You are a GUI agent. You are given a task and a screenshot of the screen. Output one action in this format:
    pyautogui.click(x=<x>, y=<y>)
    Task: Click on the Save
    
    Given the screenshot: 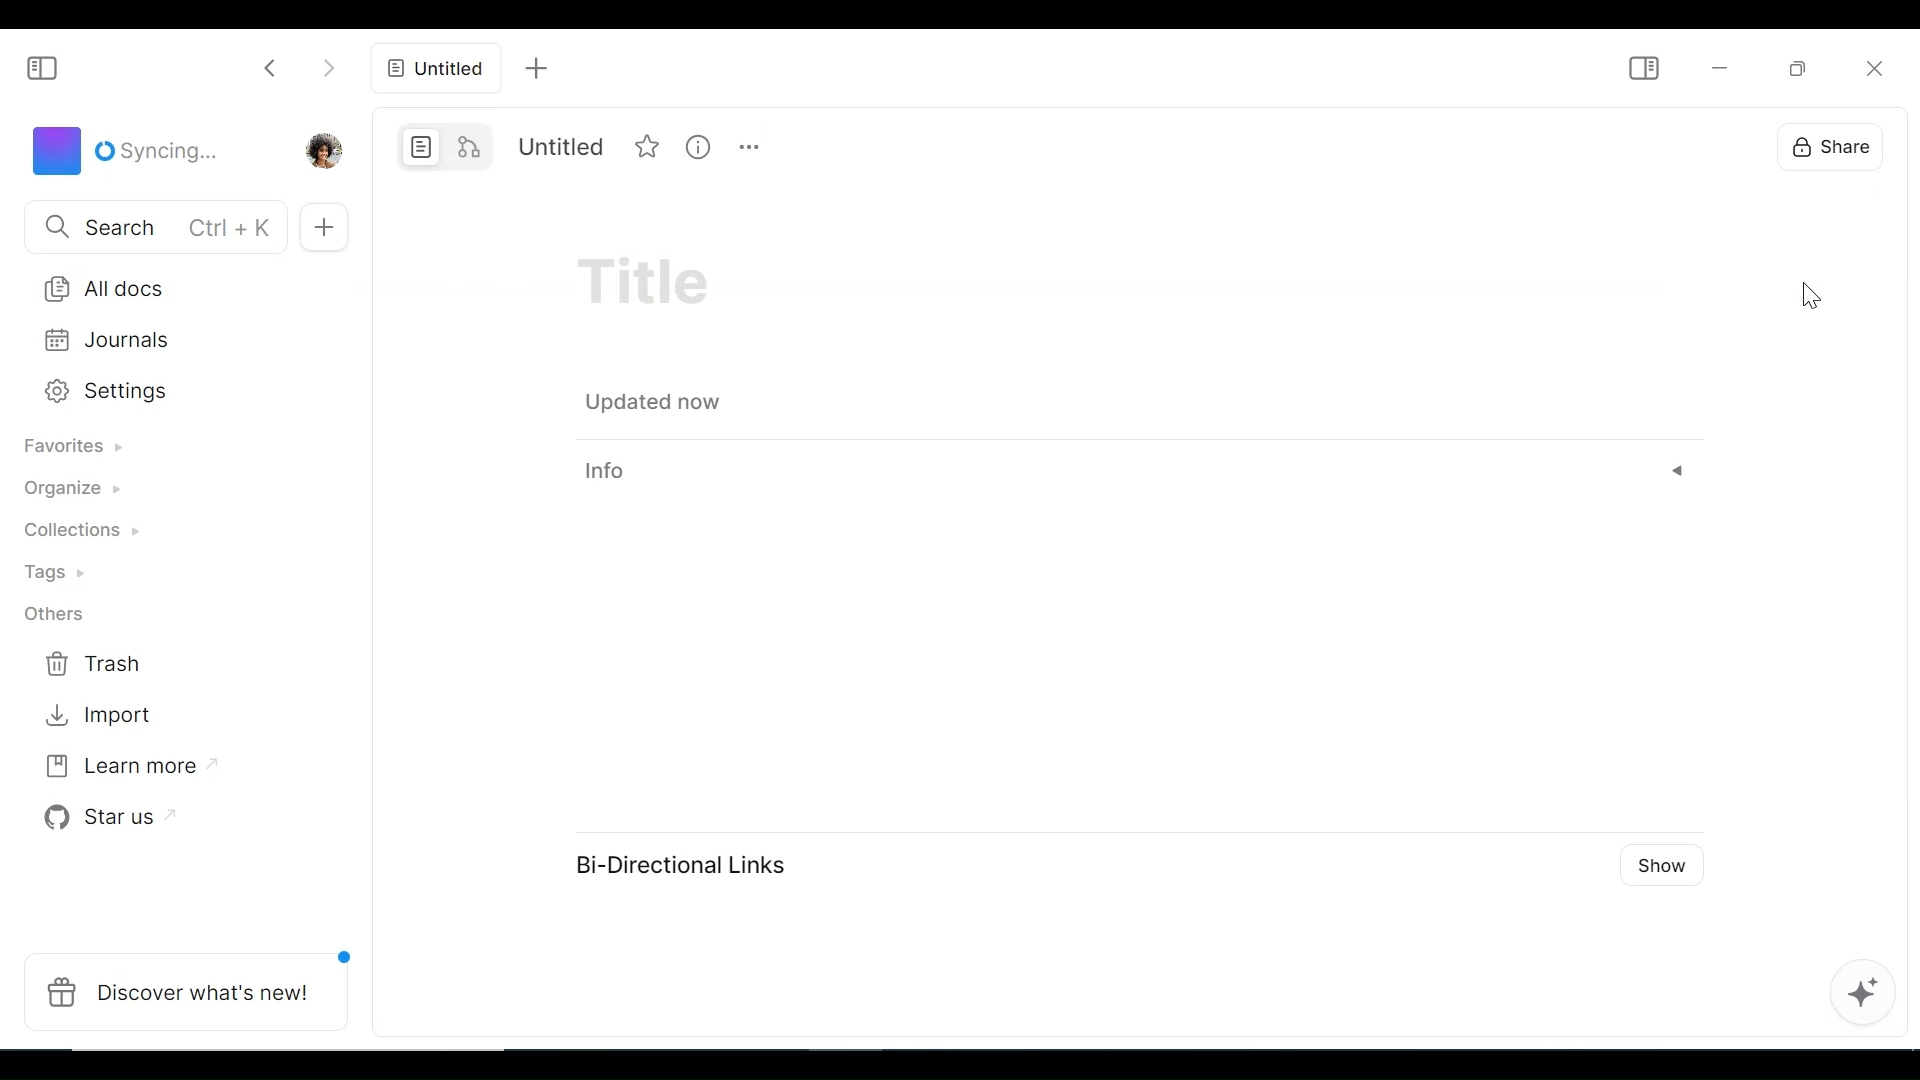 What is the action you would take?
    pyautogui.click(x=658, y=402)
    